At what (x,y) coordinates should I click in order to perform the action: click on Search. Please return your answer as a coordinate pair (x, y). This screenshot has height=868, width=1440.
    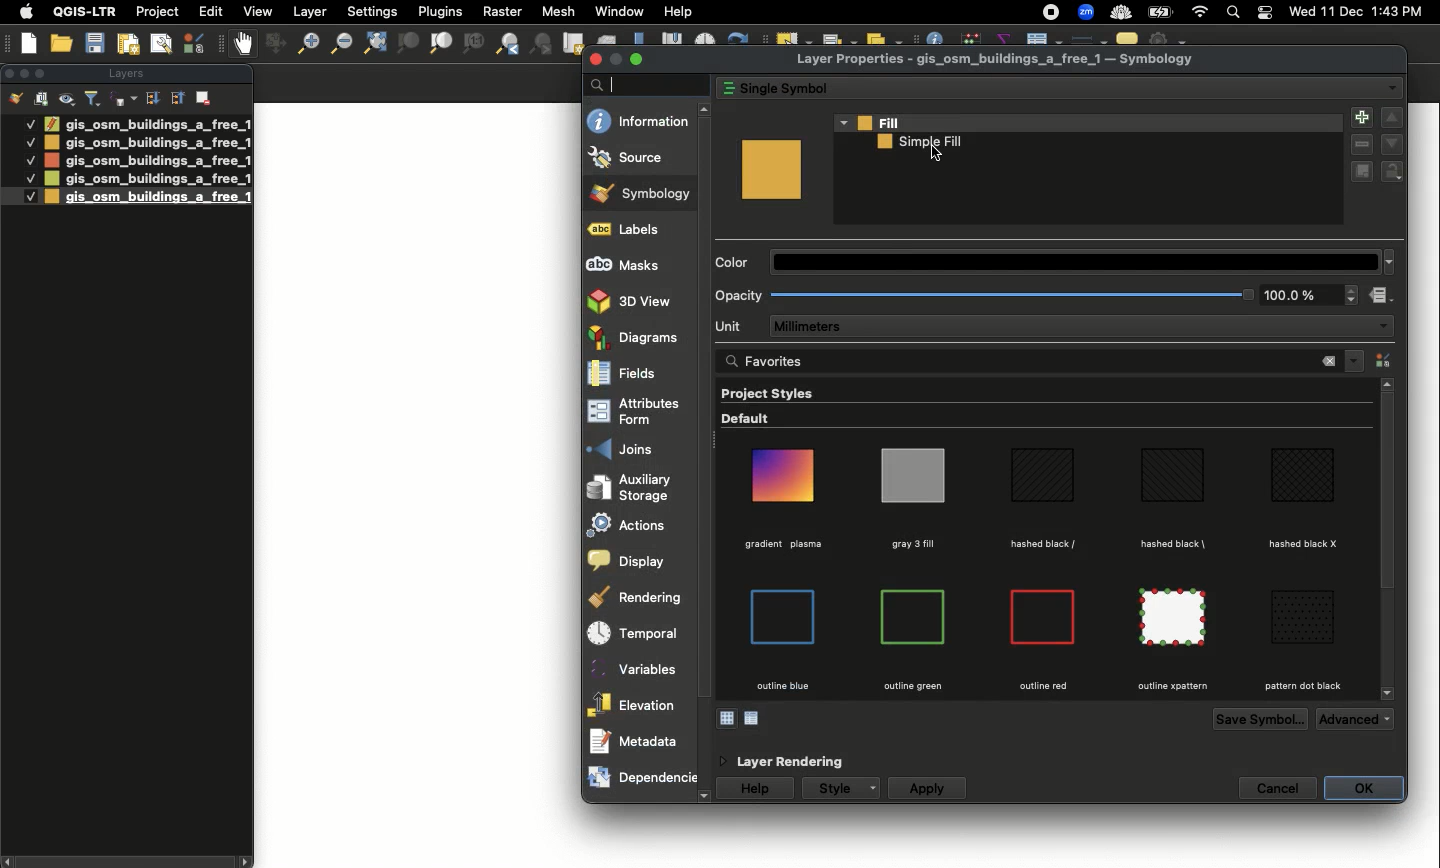
    Looking at the image, I should click on (729, 361).